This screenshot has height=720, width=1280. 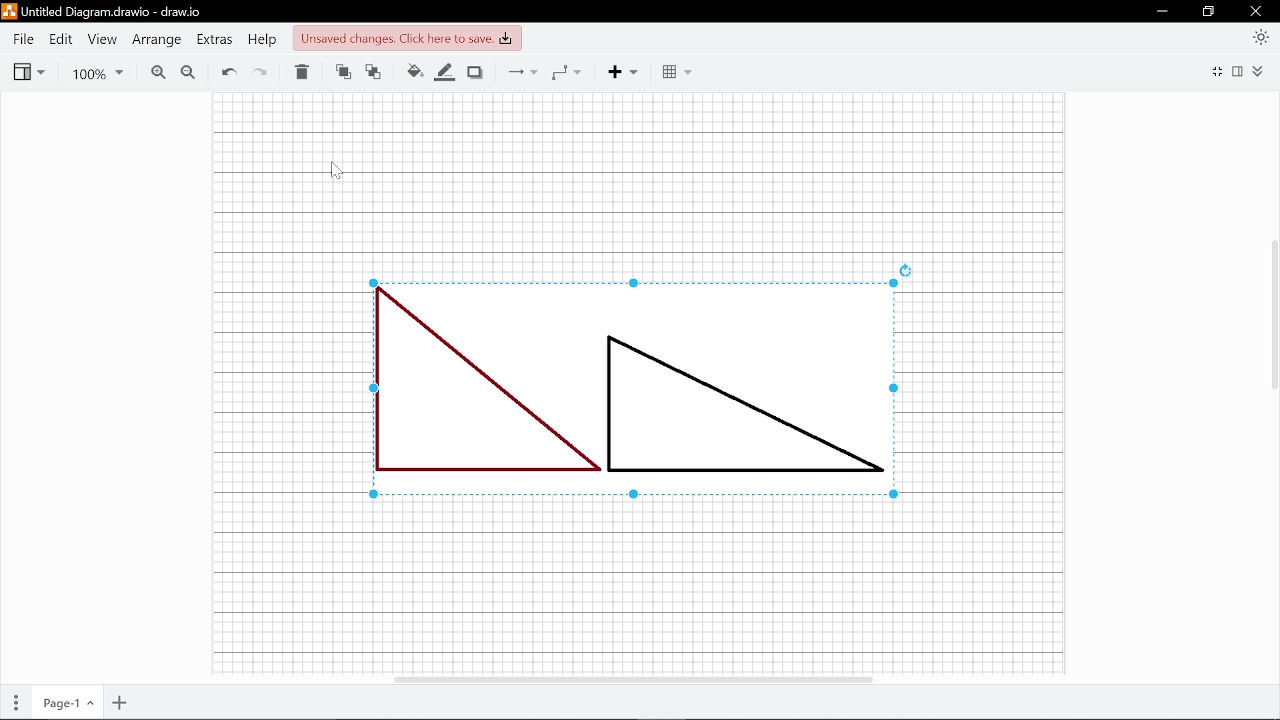 I want to click on File, so click(x=22, y=40).